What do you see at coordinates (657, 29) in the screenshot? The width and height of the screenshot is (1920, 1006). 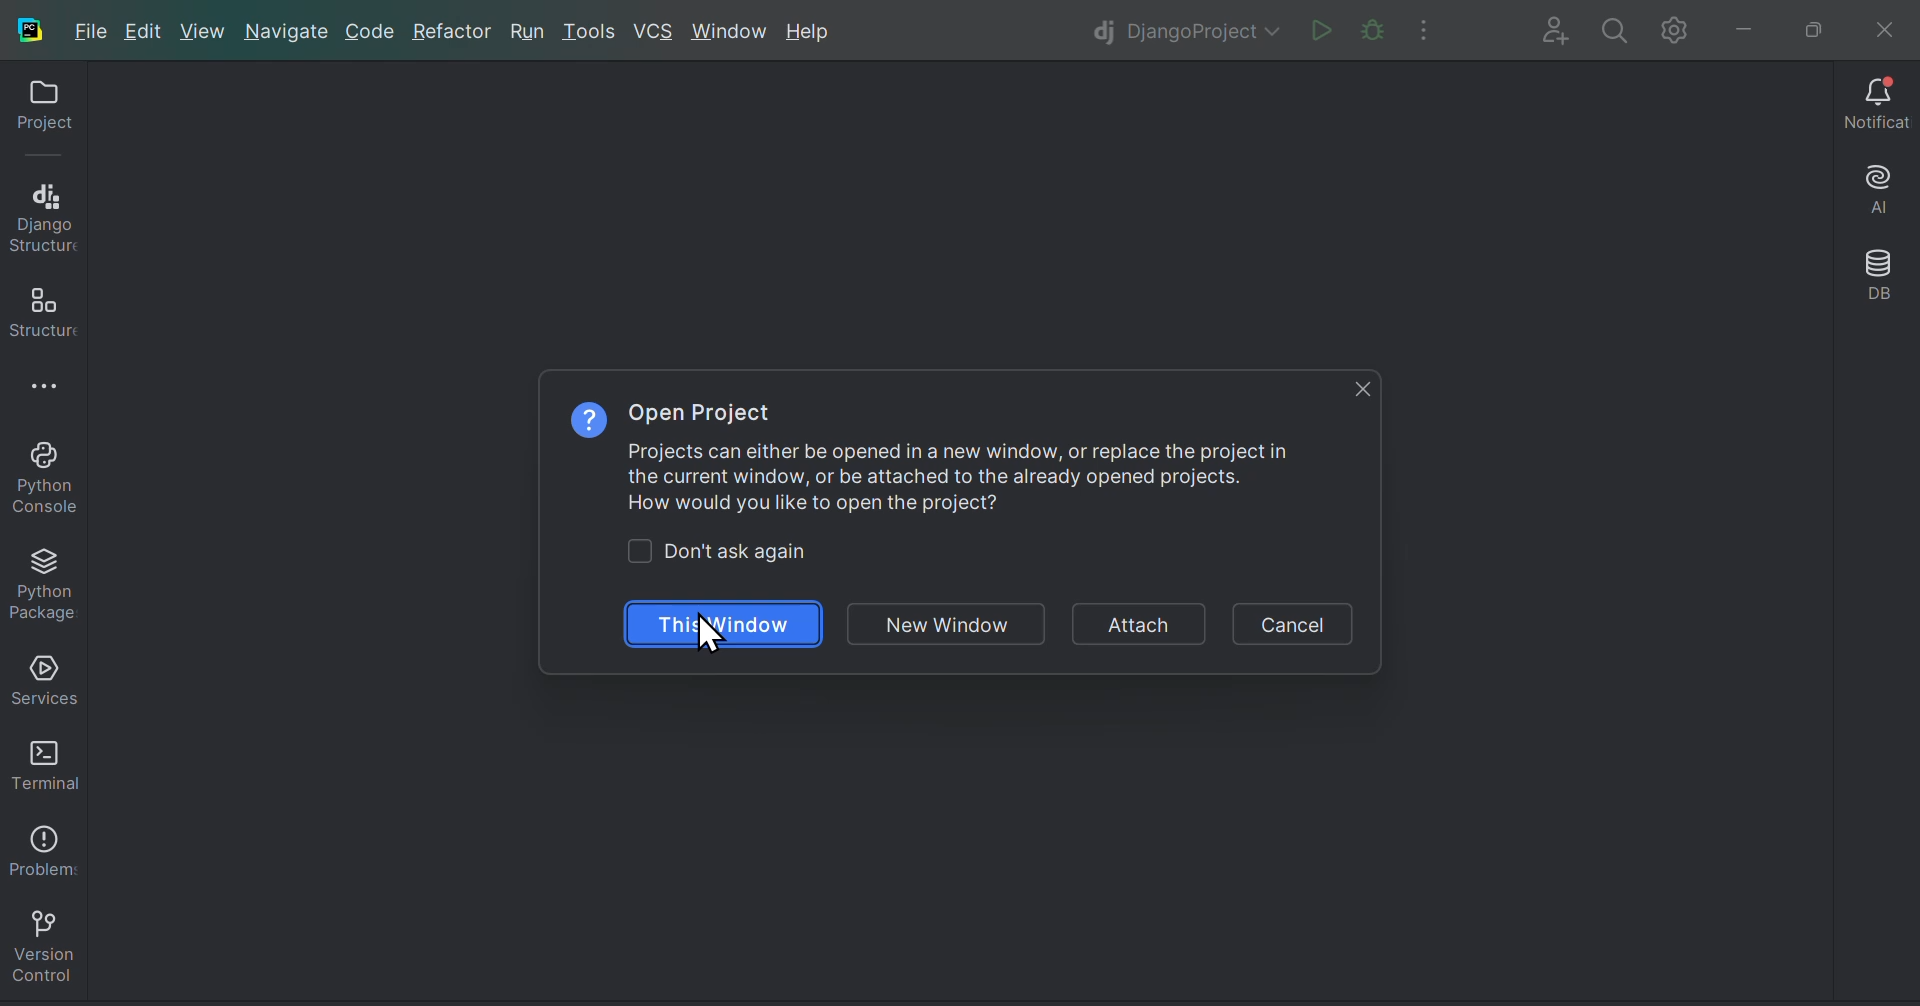 I see `VCS` at bounding box center [657, 29].